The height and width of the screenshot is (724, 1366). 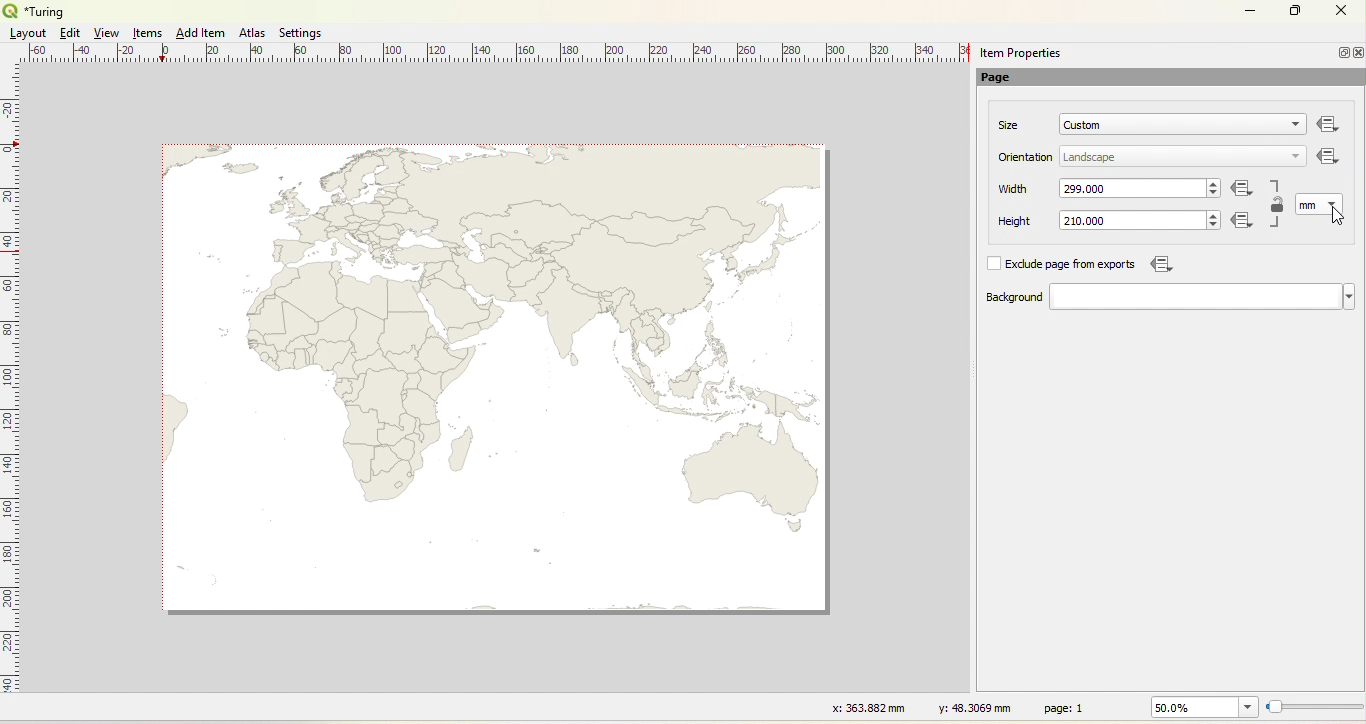 What do you see at coordinates (1159, 264) in the screenshot?
I see `Icon` at bounding box center [1159, 264].